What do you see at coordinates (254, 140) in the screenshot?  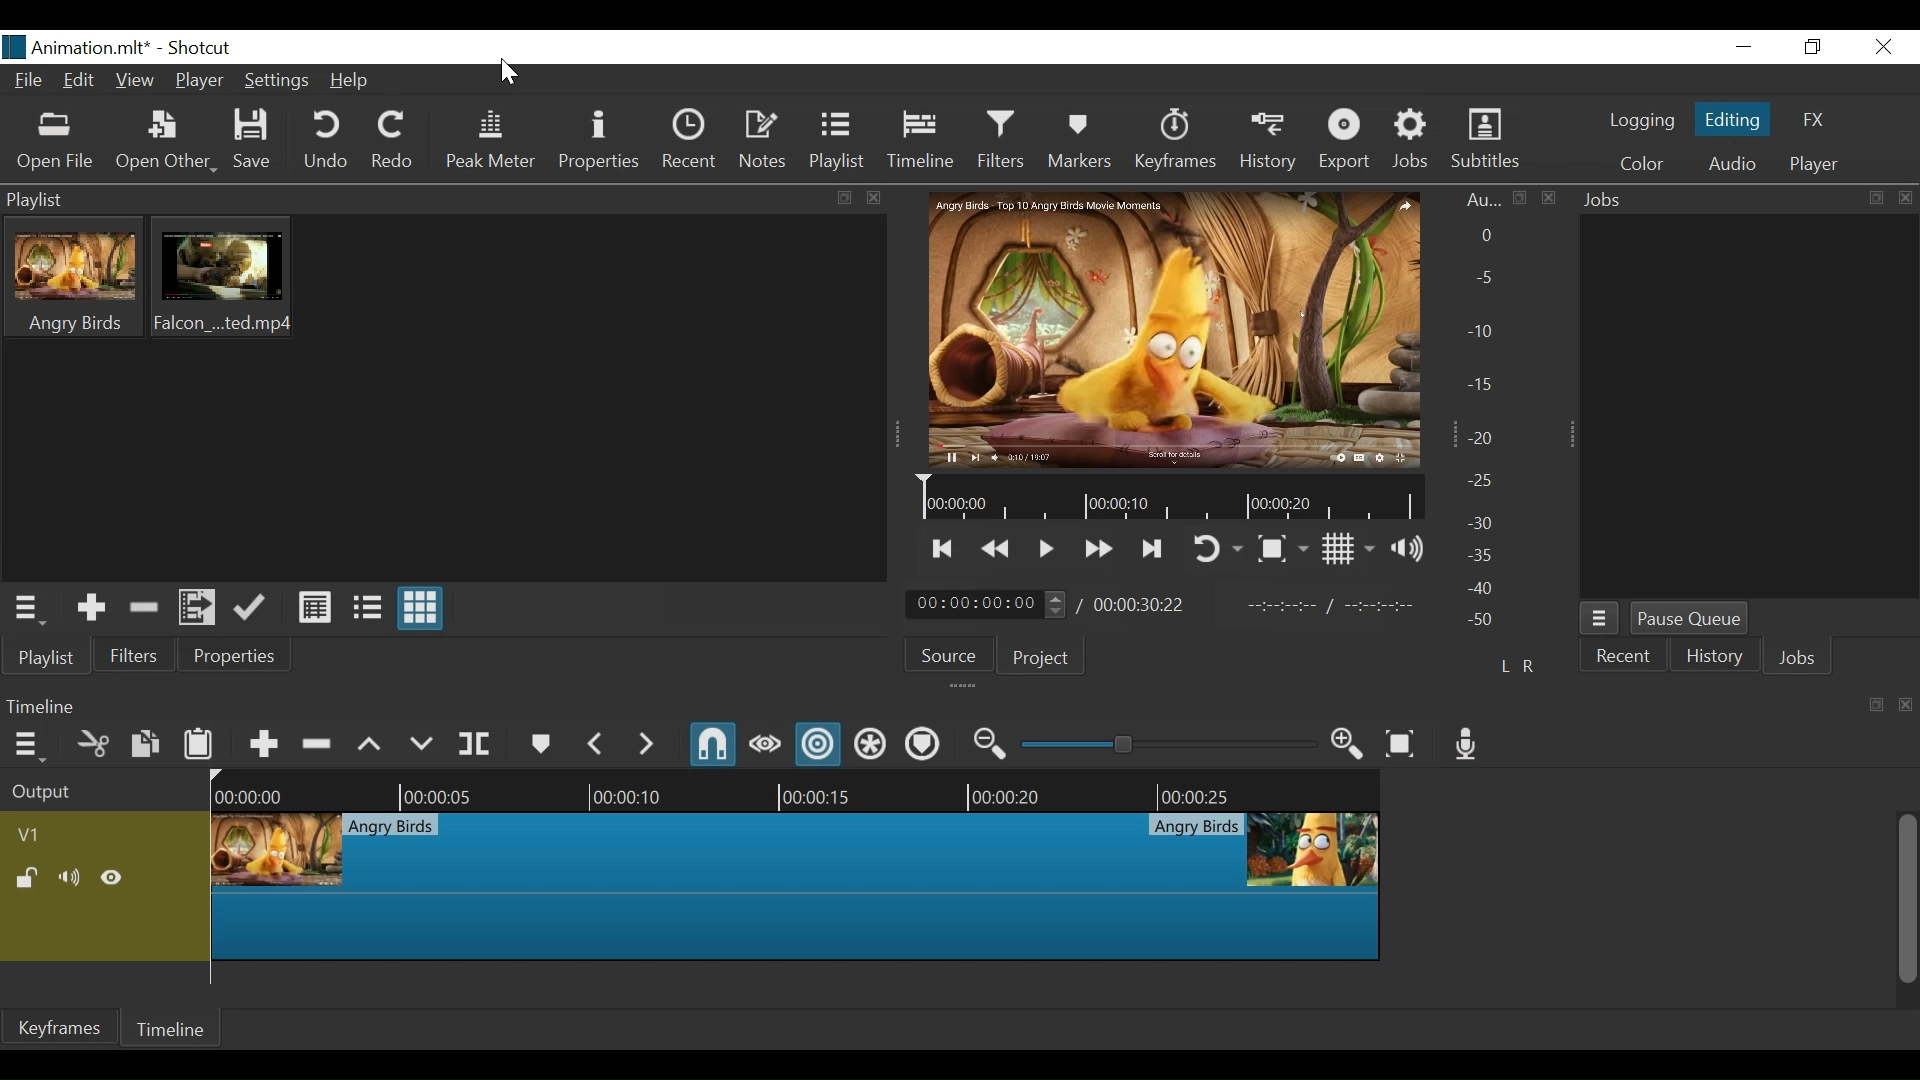 I see `Save` at bounding box center [254, 140].